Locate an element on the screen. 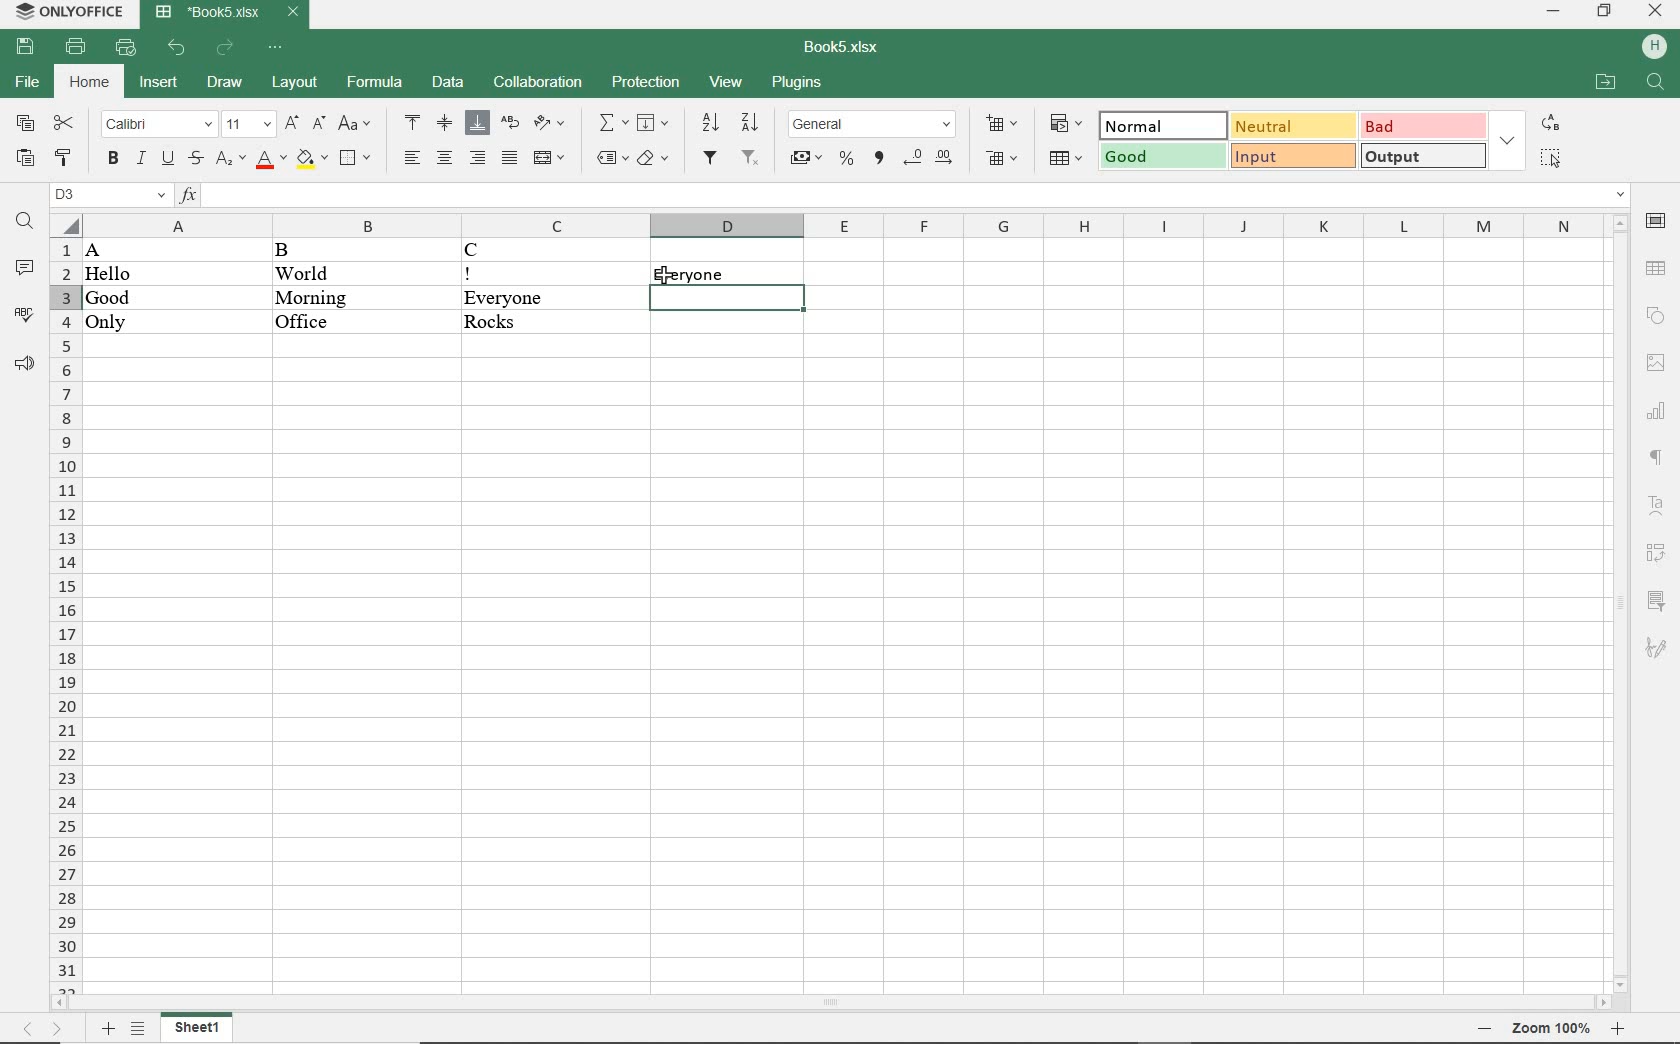 This screenshot has height=1044, width=1680. ! is located at coordinates (531, 274).